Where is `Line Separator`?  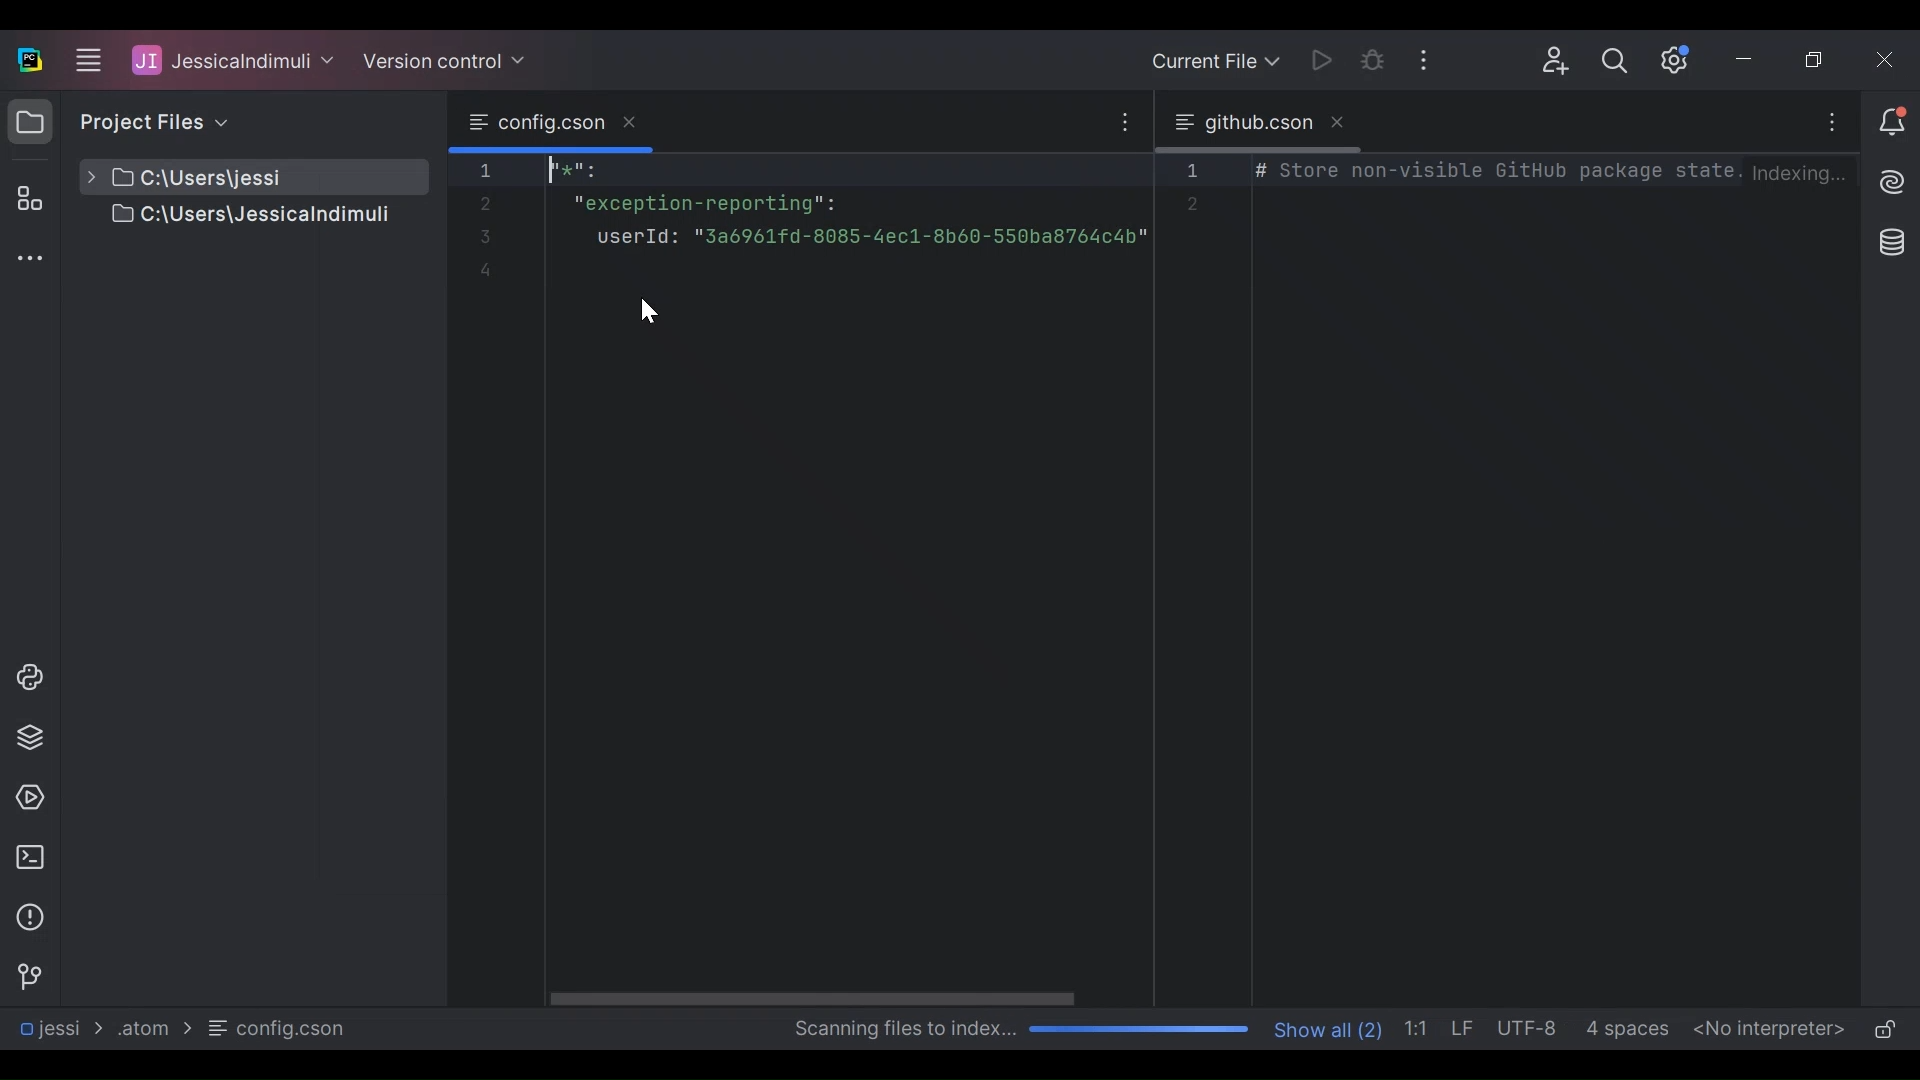 Line Separator is located at coordinates (1465, 1029).